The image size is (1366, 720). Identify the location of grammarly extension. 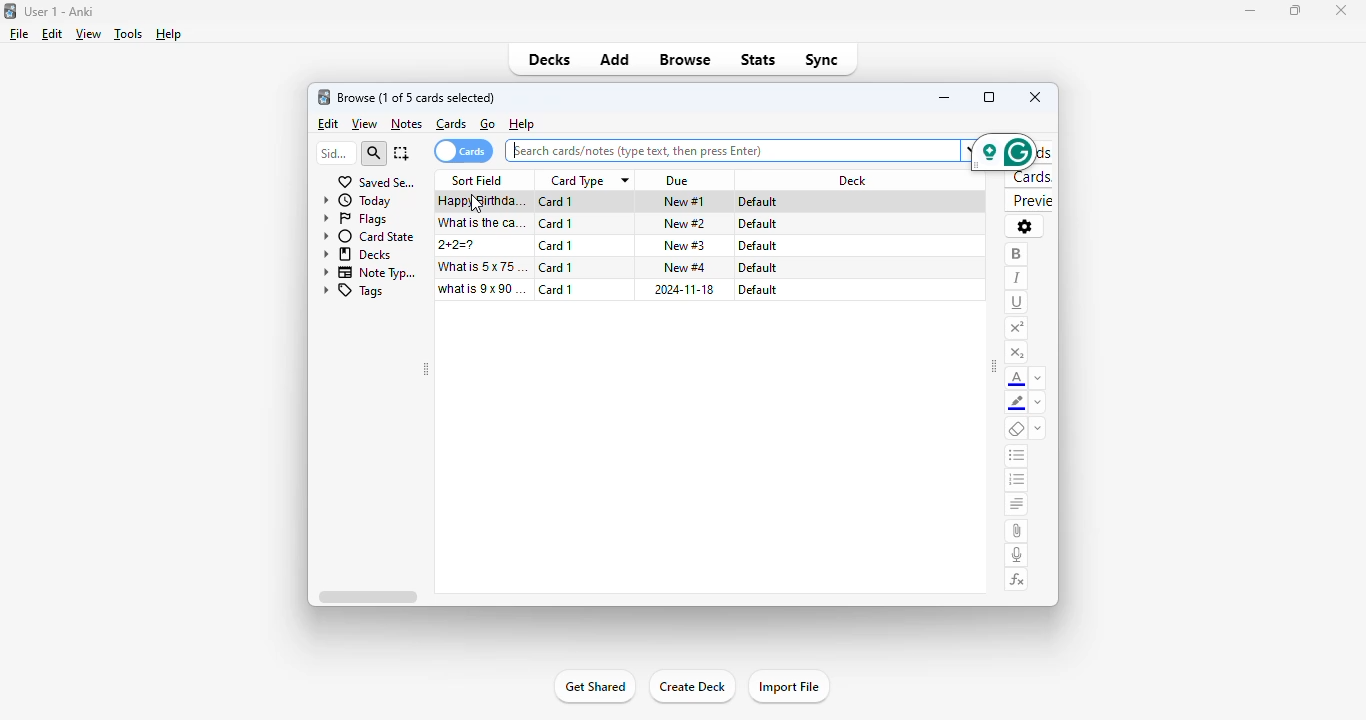
(1003, 152).